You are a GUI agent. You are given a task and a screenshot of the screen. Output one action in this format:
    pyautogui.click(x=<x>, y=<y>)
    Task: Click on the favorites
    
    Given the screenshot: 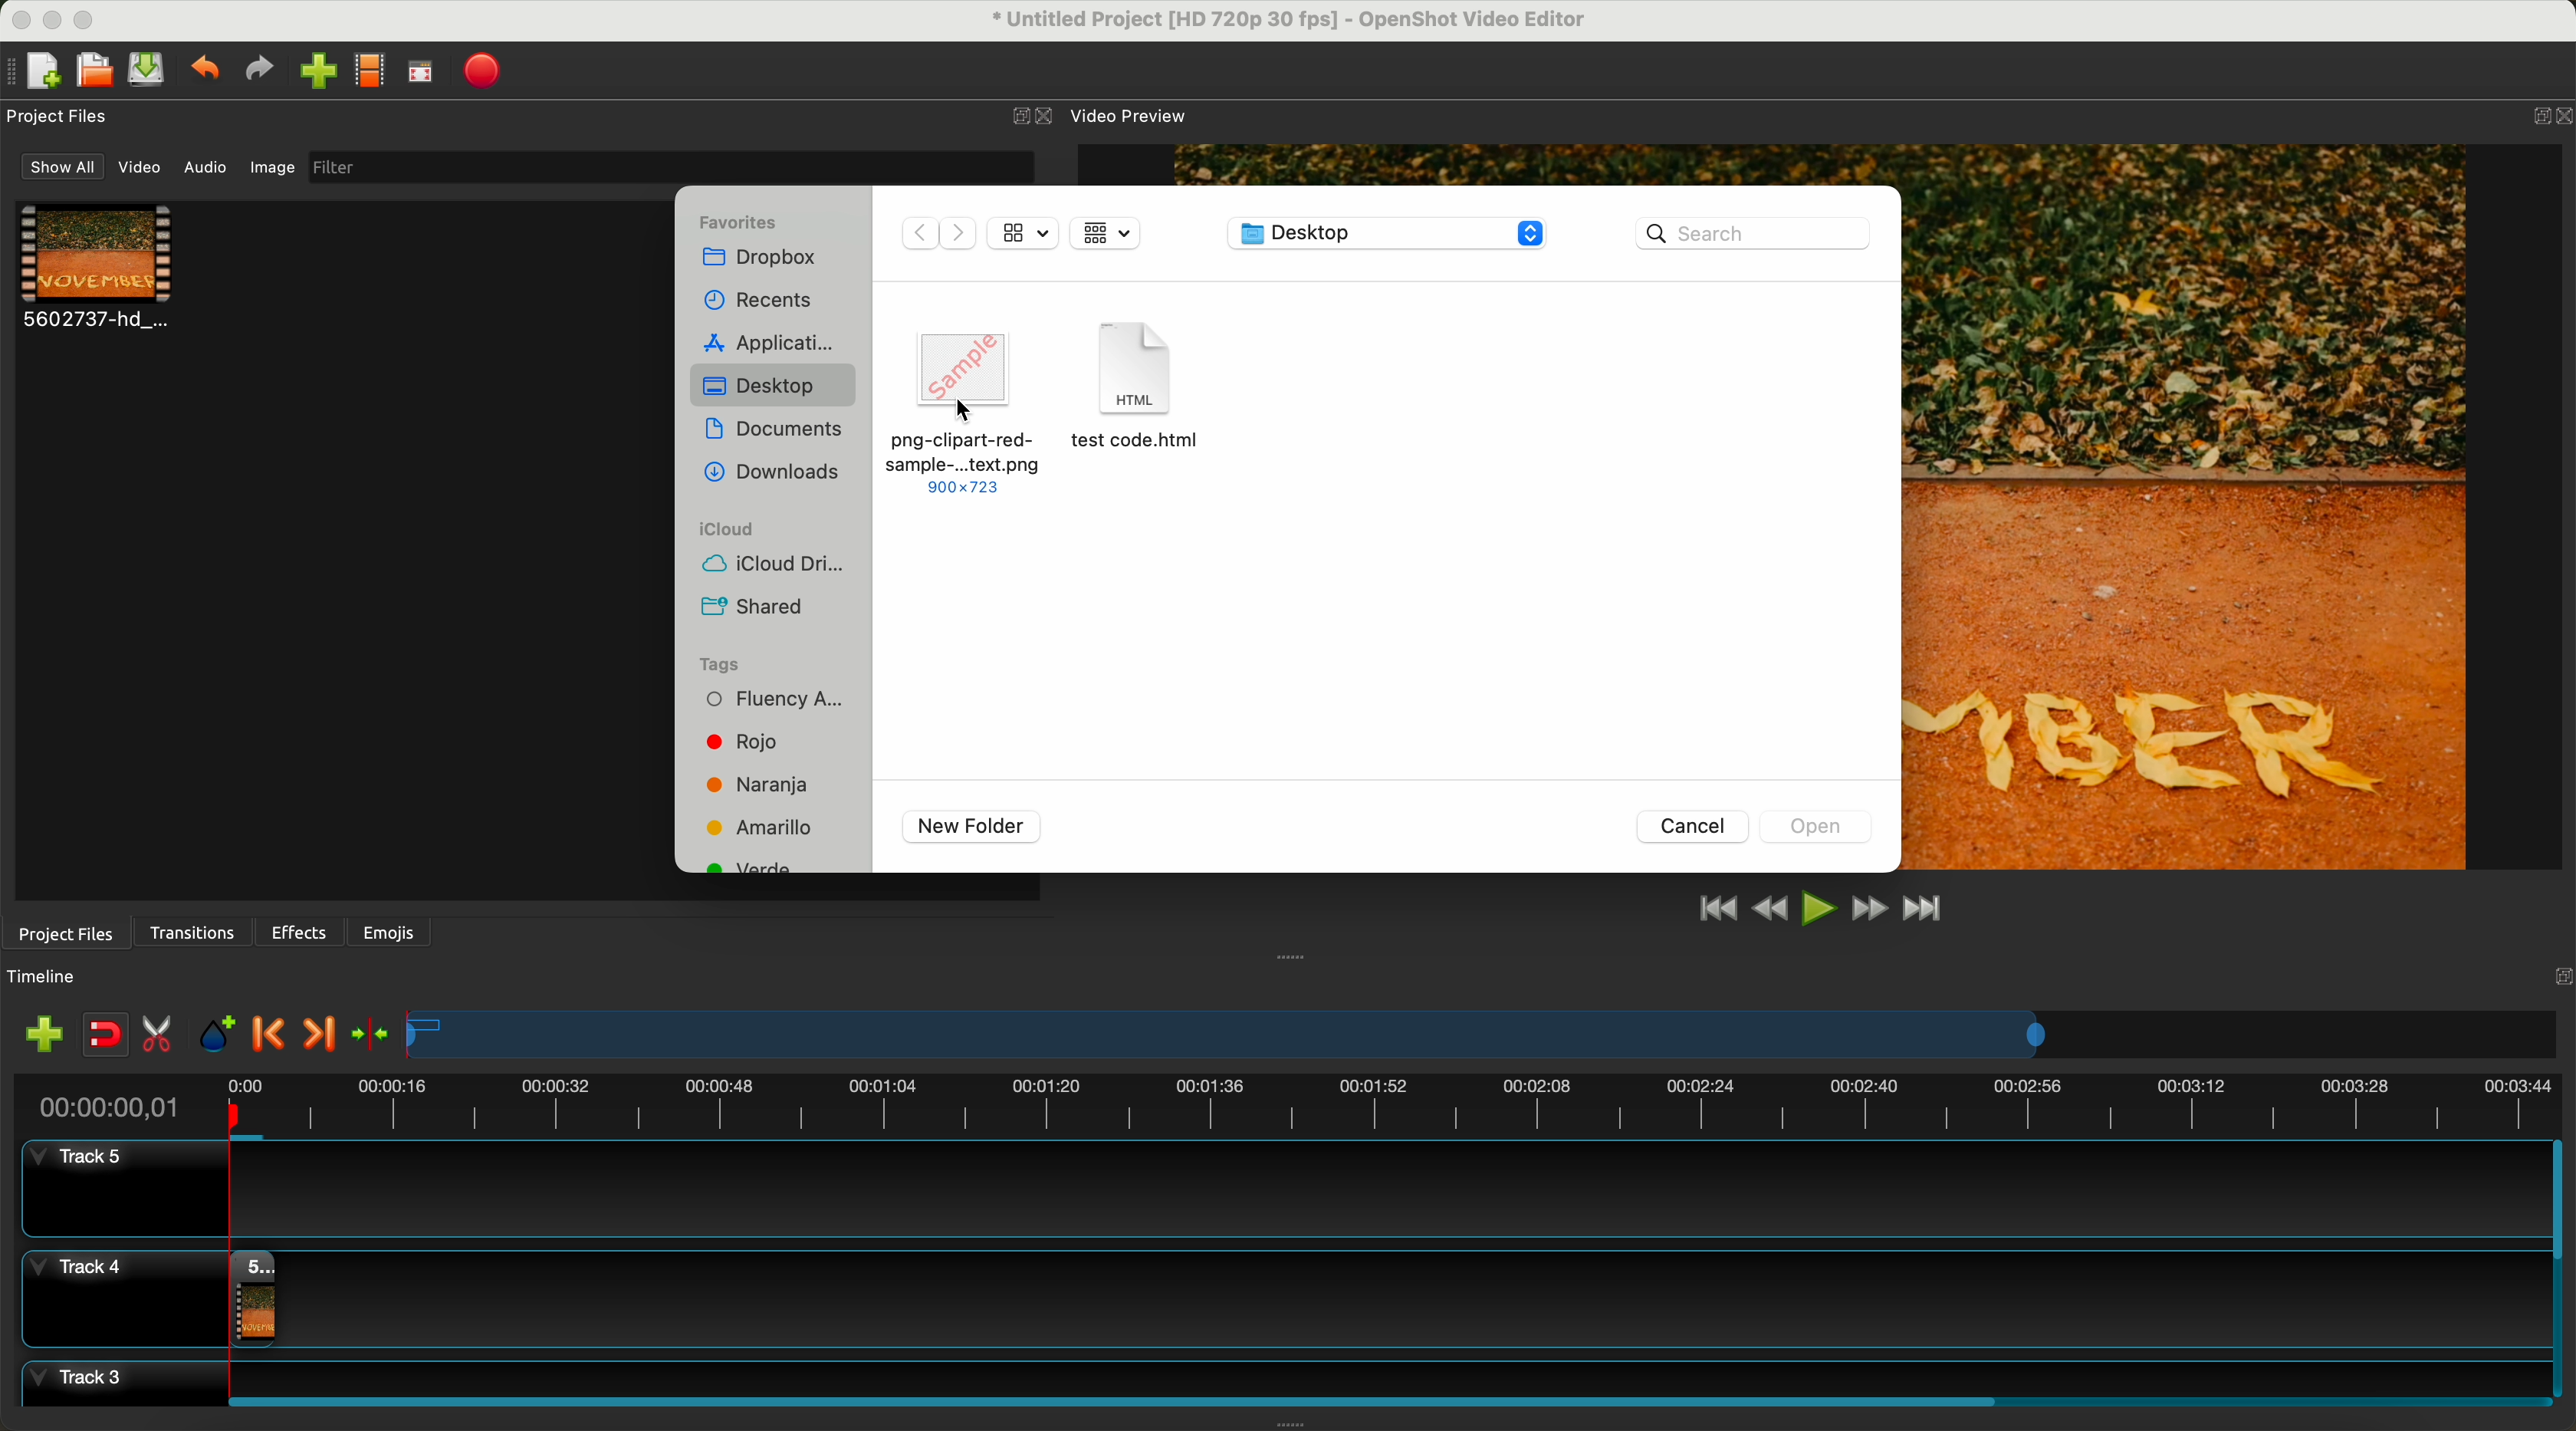 What is the action you would take?
    pyautogui.click(x=744, y=218)
    